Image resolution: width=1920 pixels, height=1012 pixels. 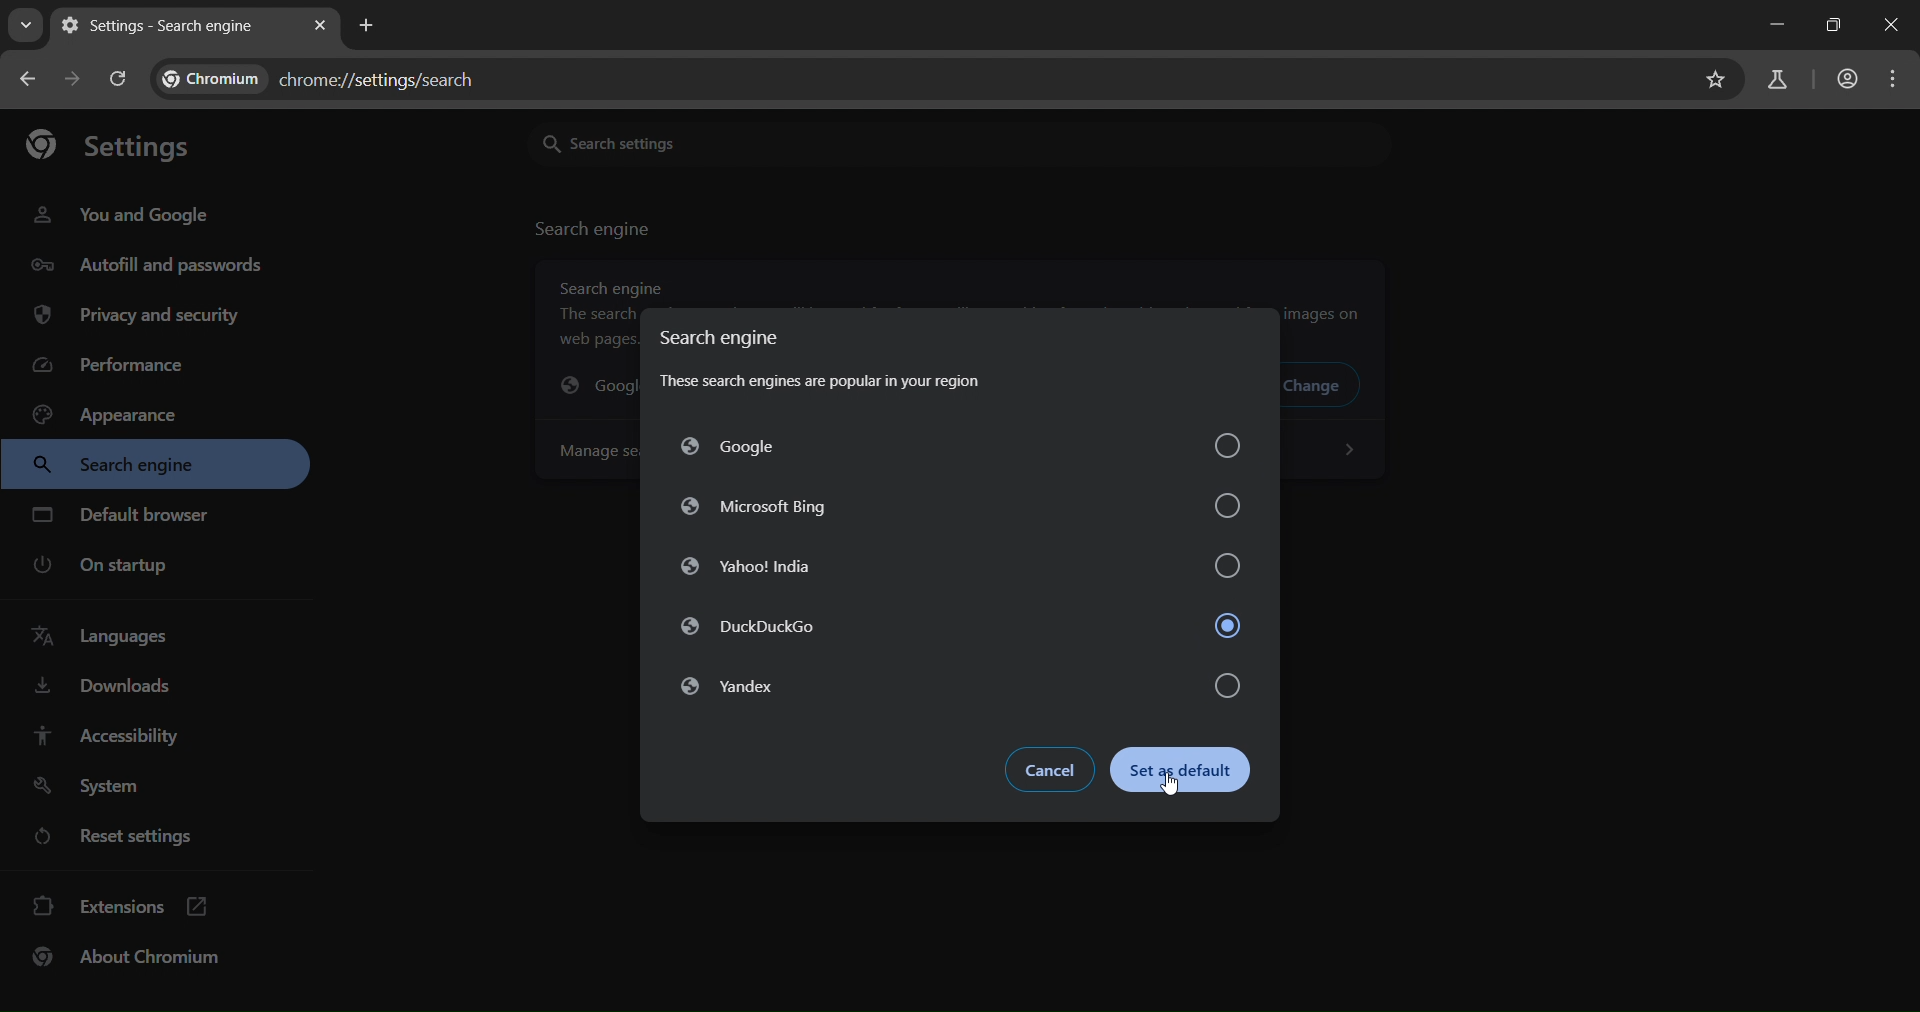 What do you see at coordinates (1894, 80) in the screenshot?
I see `menu` at bounding box center [1894, 80].